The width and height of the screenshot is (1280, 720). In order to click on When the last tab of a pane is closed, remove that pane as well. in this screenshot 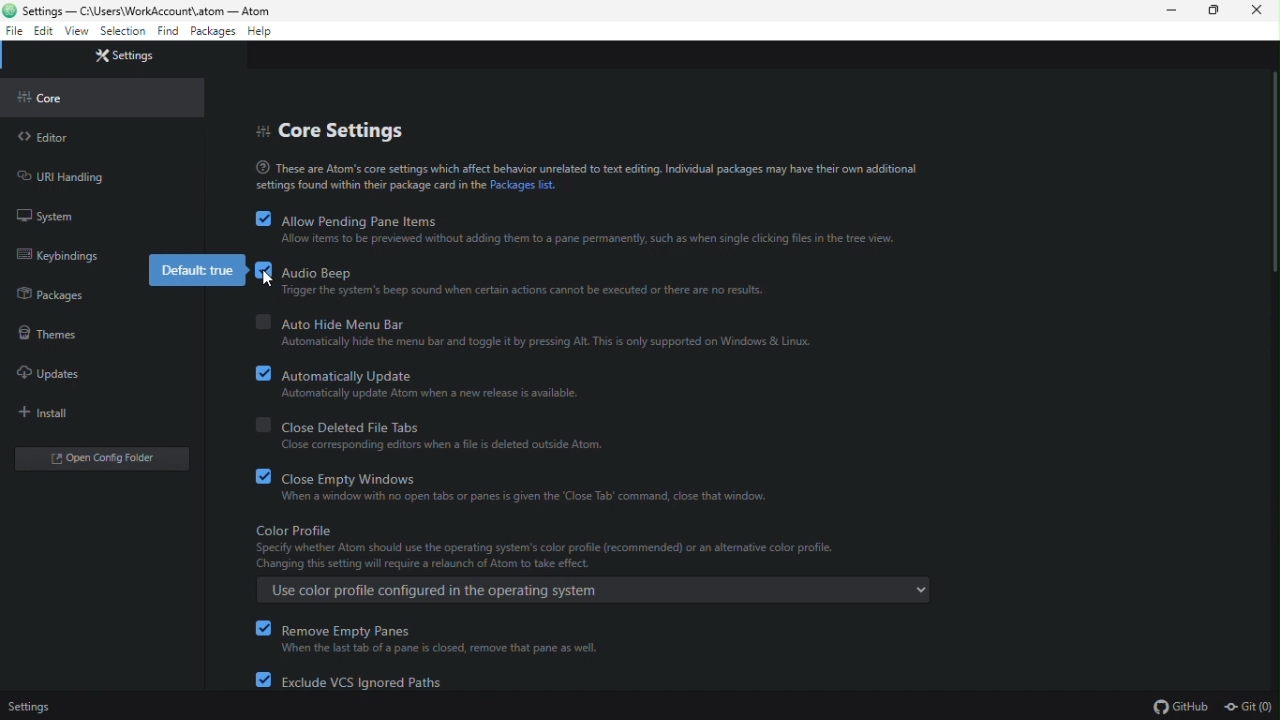, I will do `click(451, 648)`.